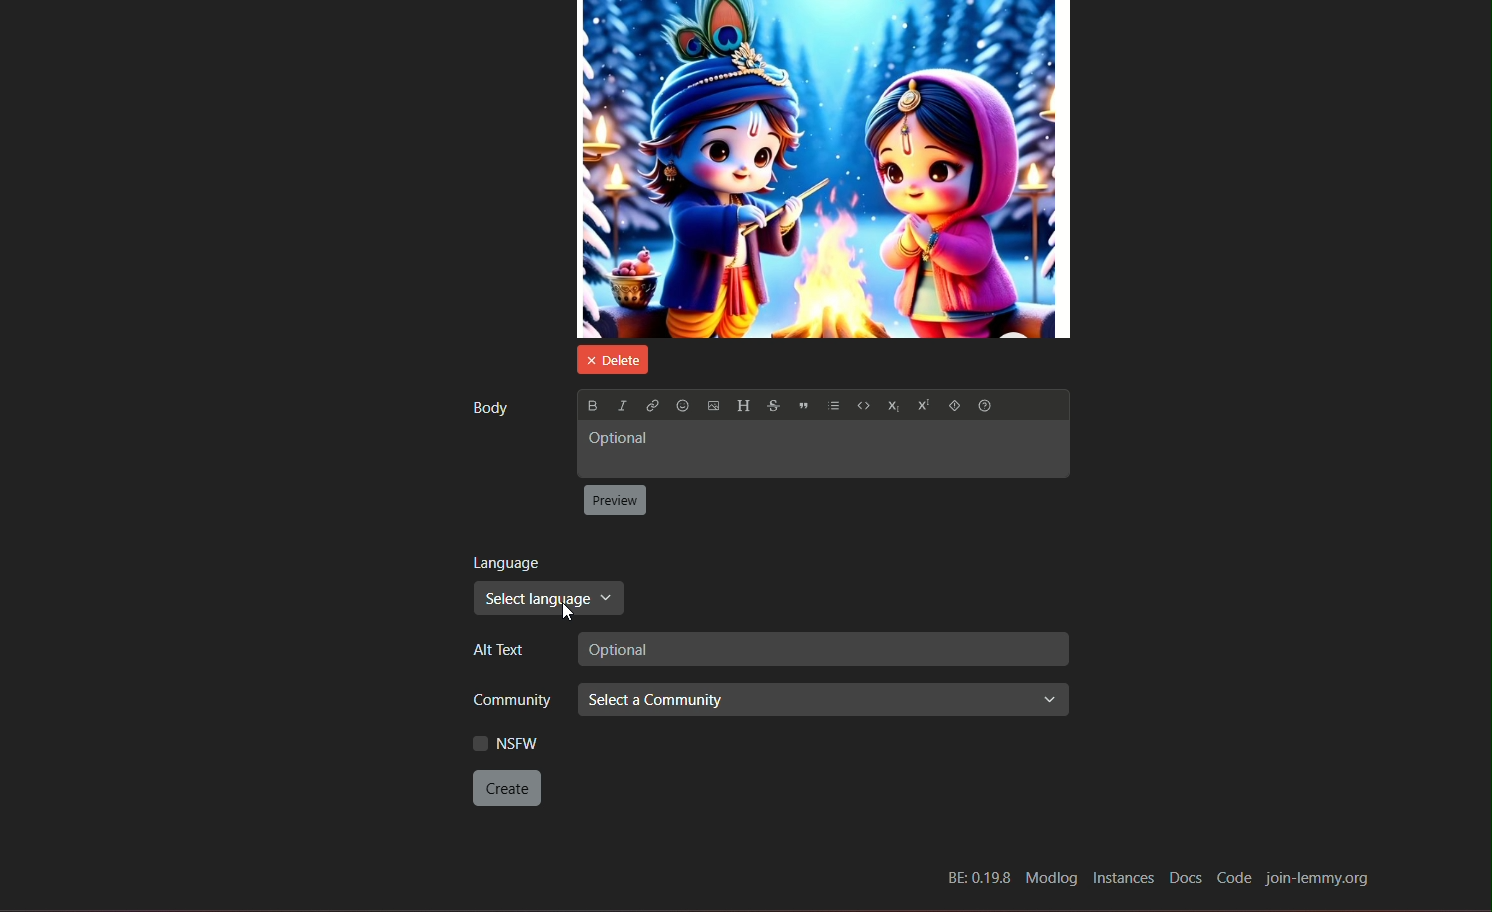  I want to click on Preview, so click(615, 501).